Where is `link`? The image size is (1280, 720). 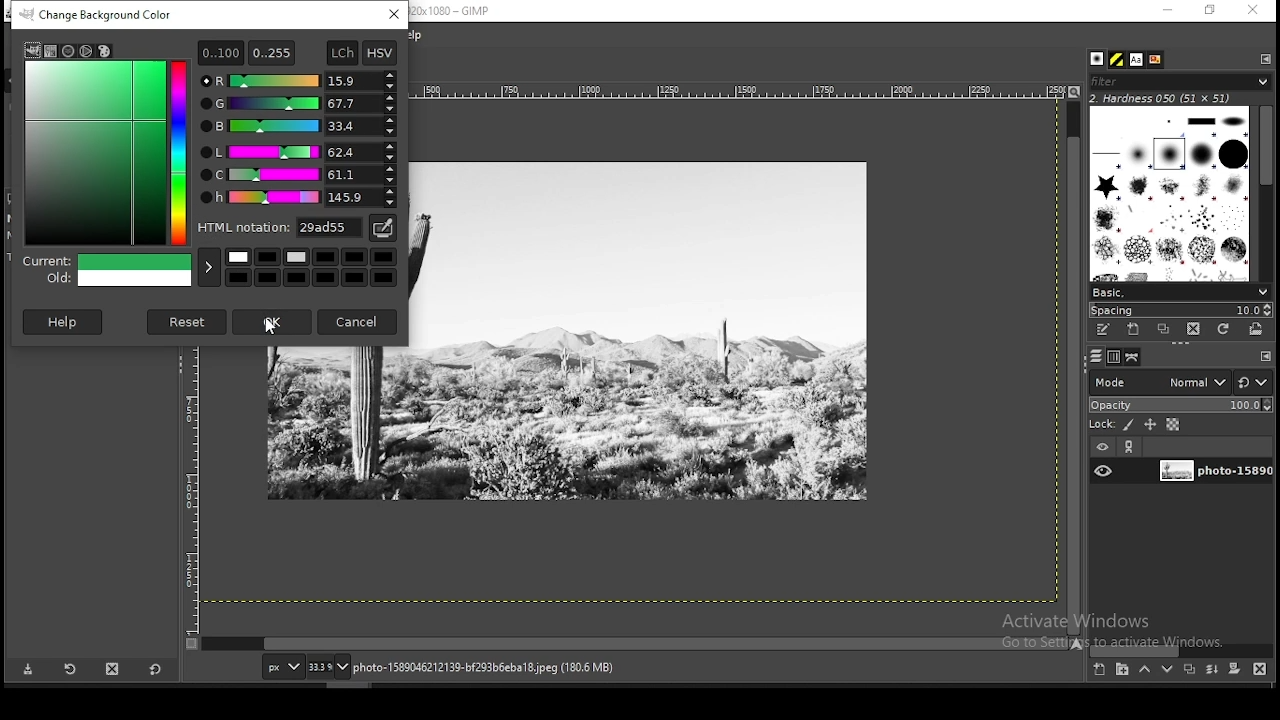 link is located at coordinates (1131, 447).